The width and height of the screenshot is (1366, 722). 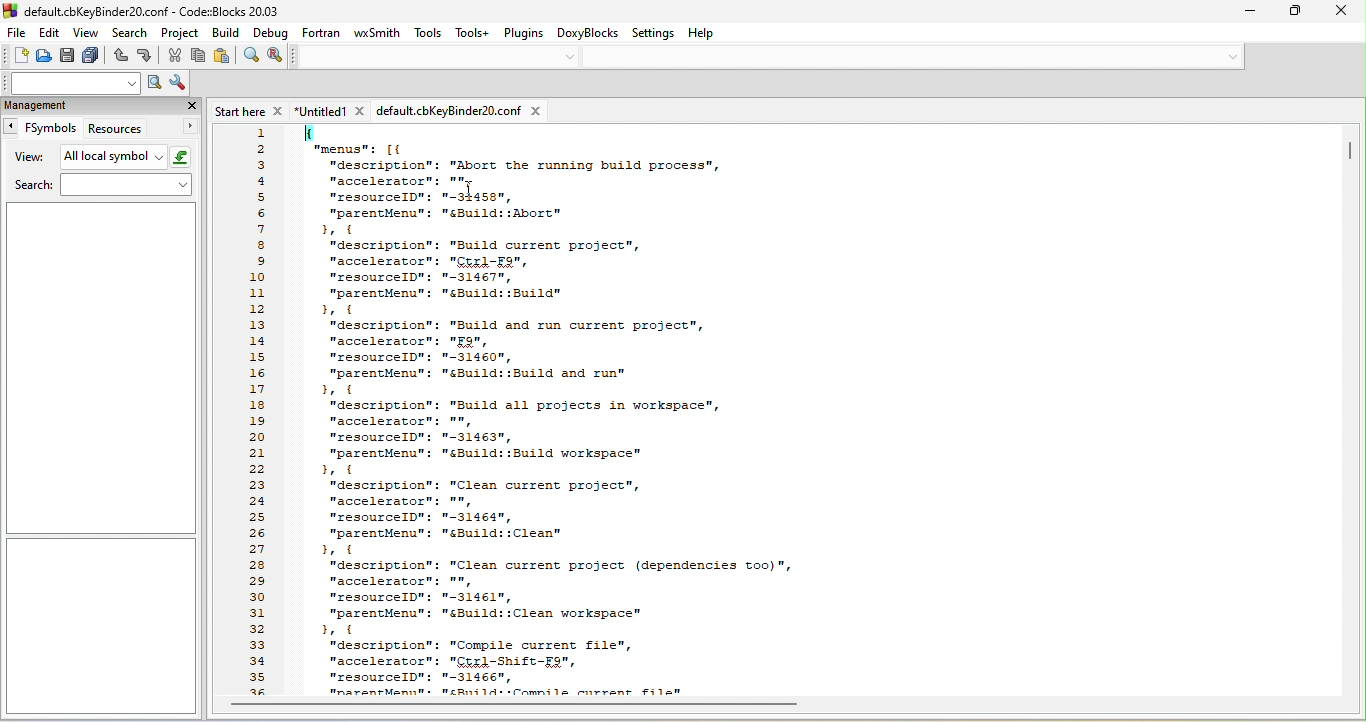 I want to click on fortran, so click(x=324, y=35).